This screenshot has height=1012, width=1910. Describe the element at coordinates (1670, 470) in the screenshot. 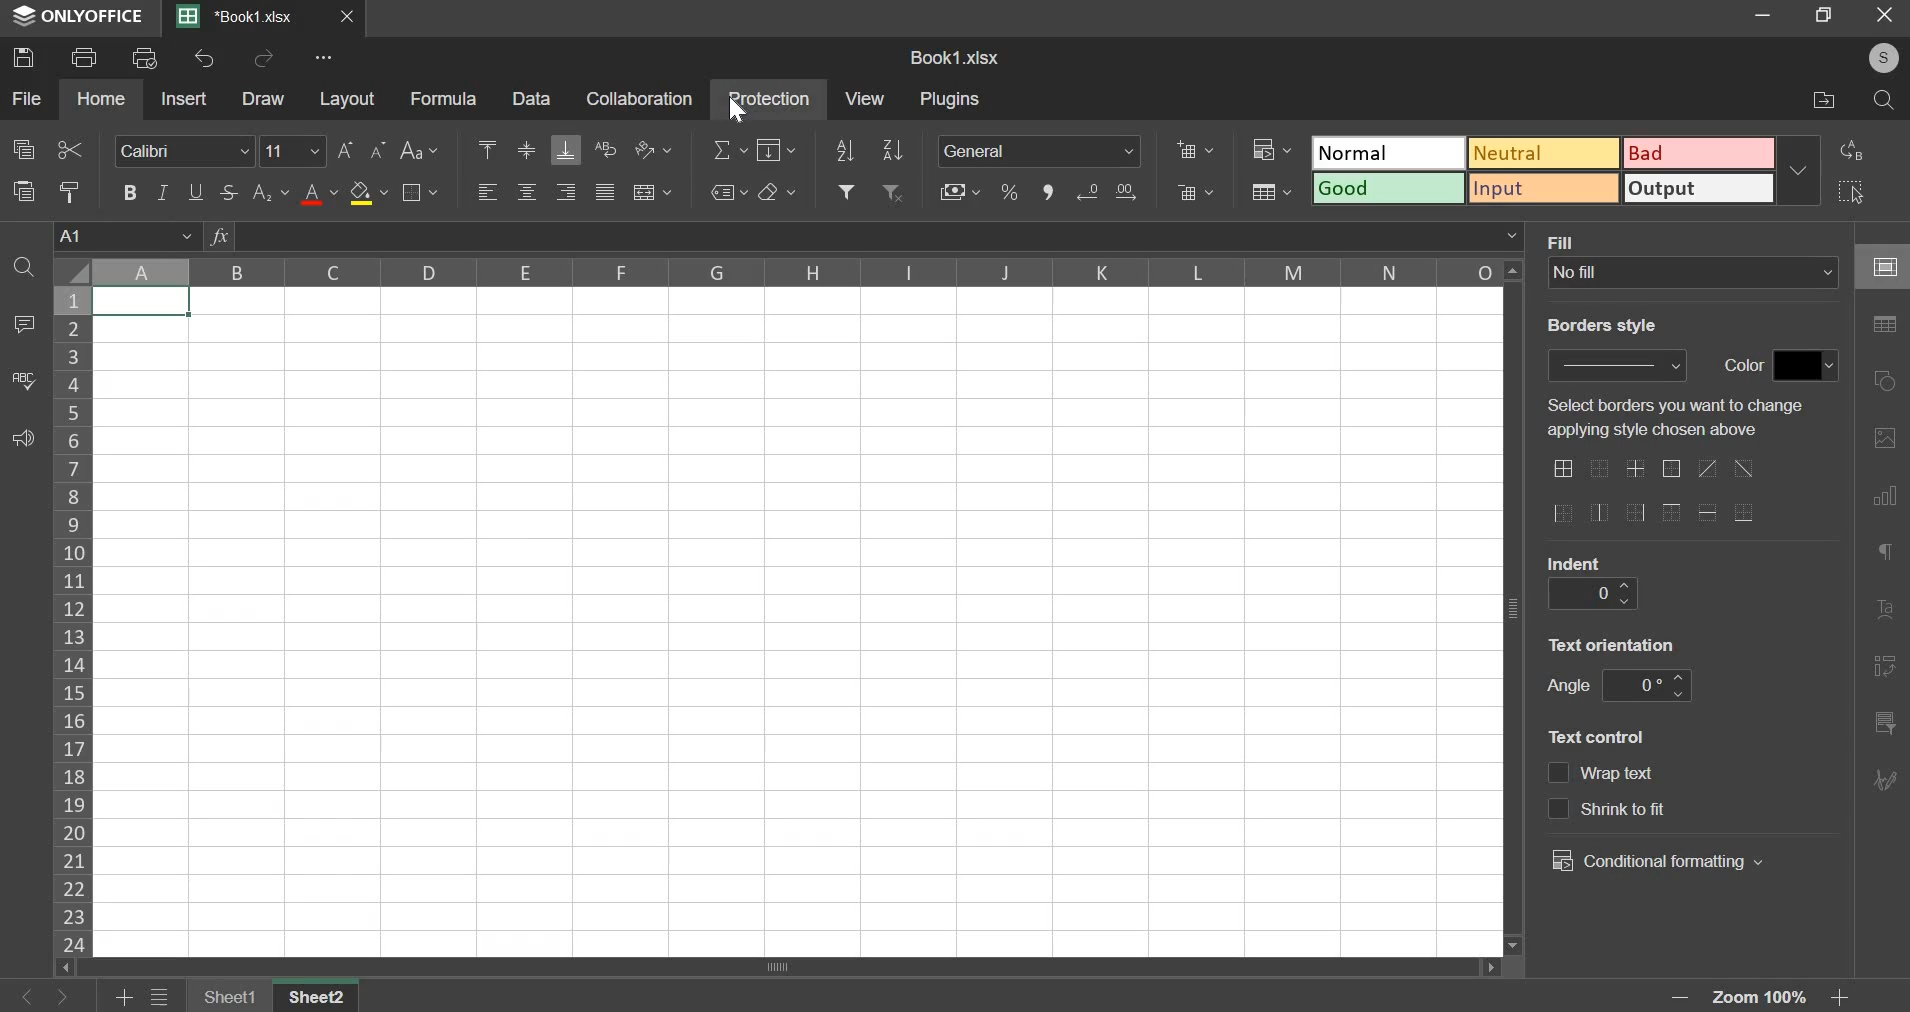

I see `border options` at that location.